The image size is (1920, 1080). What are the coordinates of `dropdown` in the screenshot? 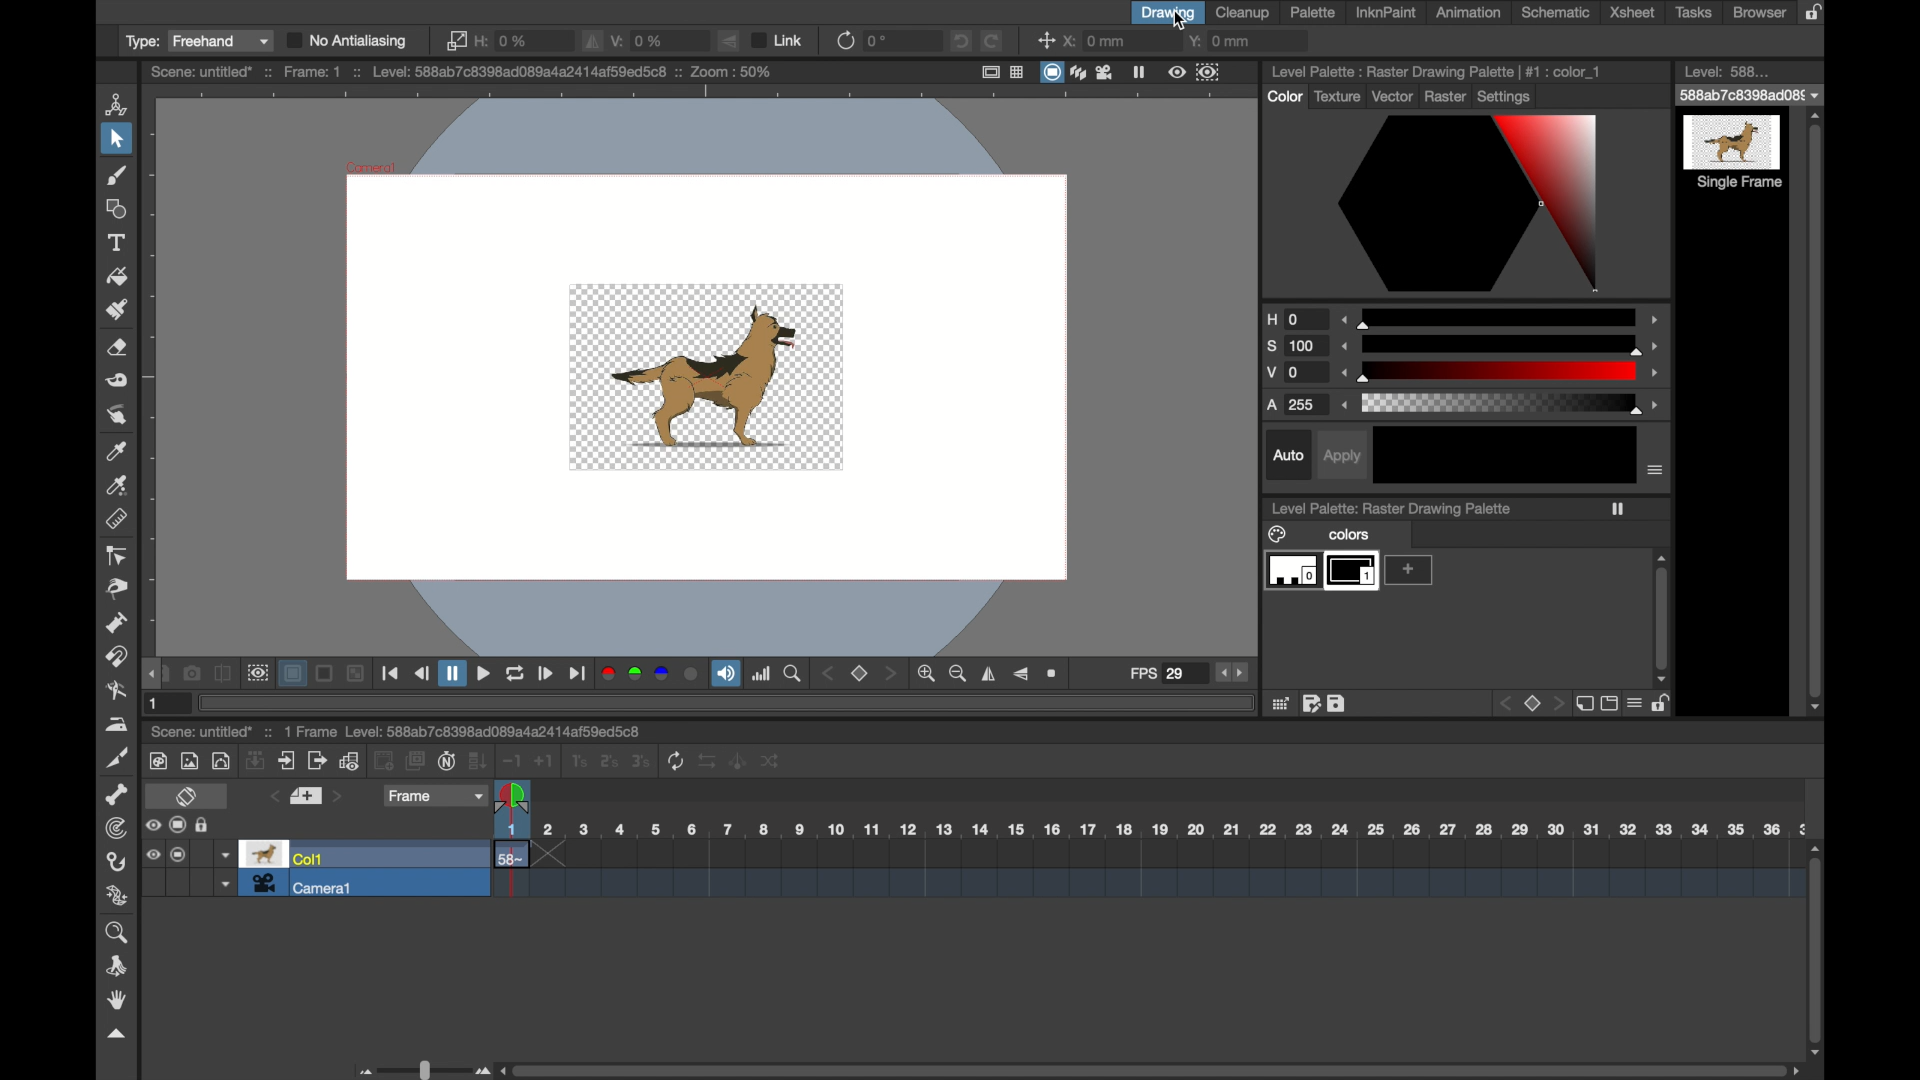 It's located at (223, 884).